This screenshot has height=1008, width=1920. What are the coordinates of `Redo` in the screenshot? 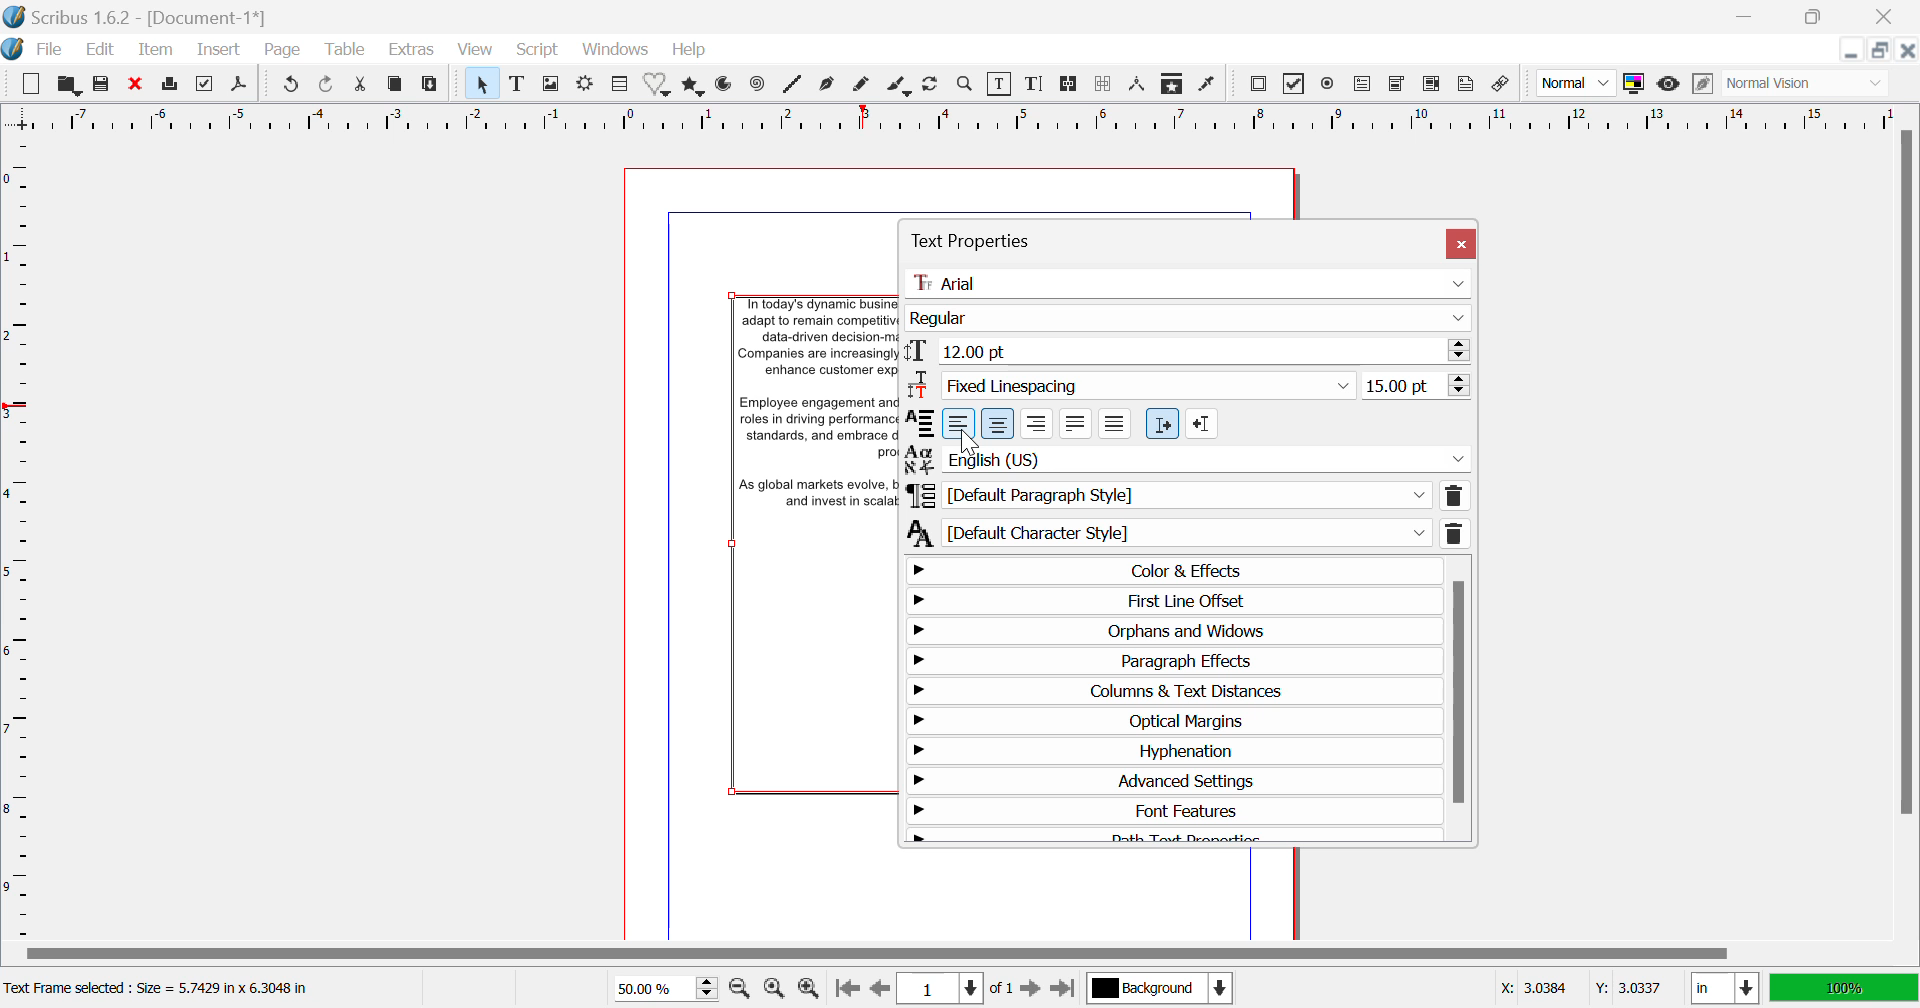 It's located at (294, 84).